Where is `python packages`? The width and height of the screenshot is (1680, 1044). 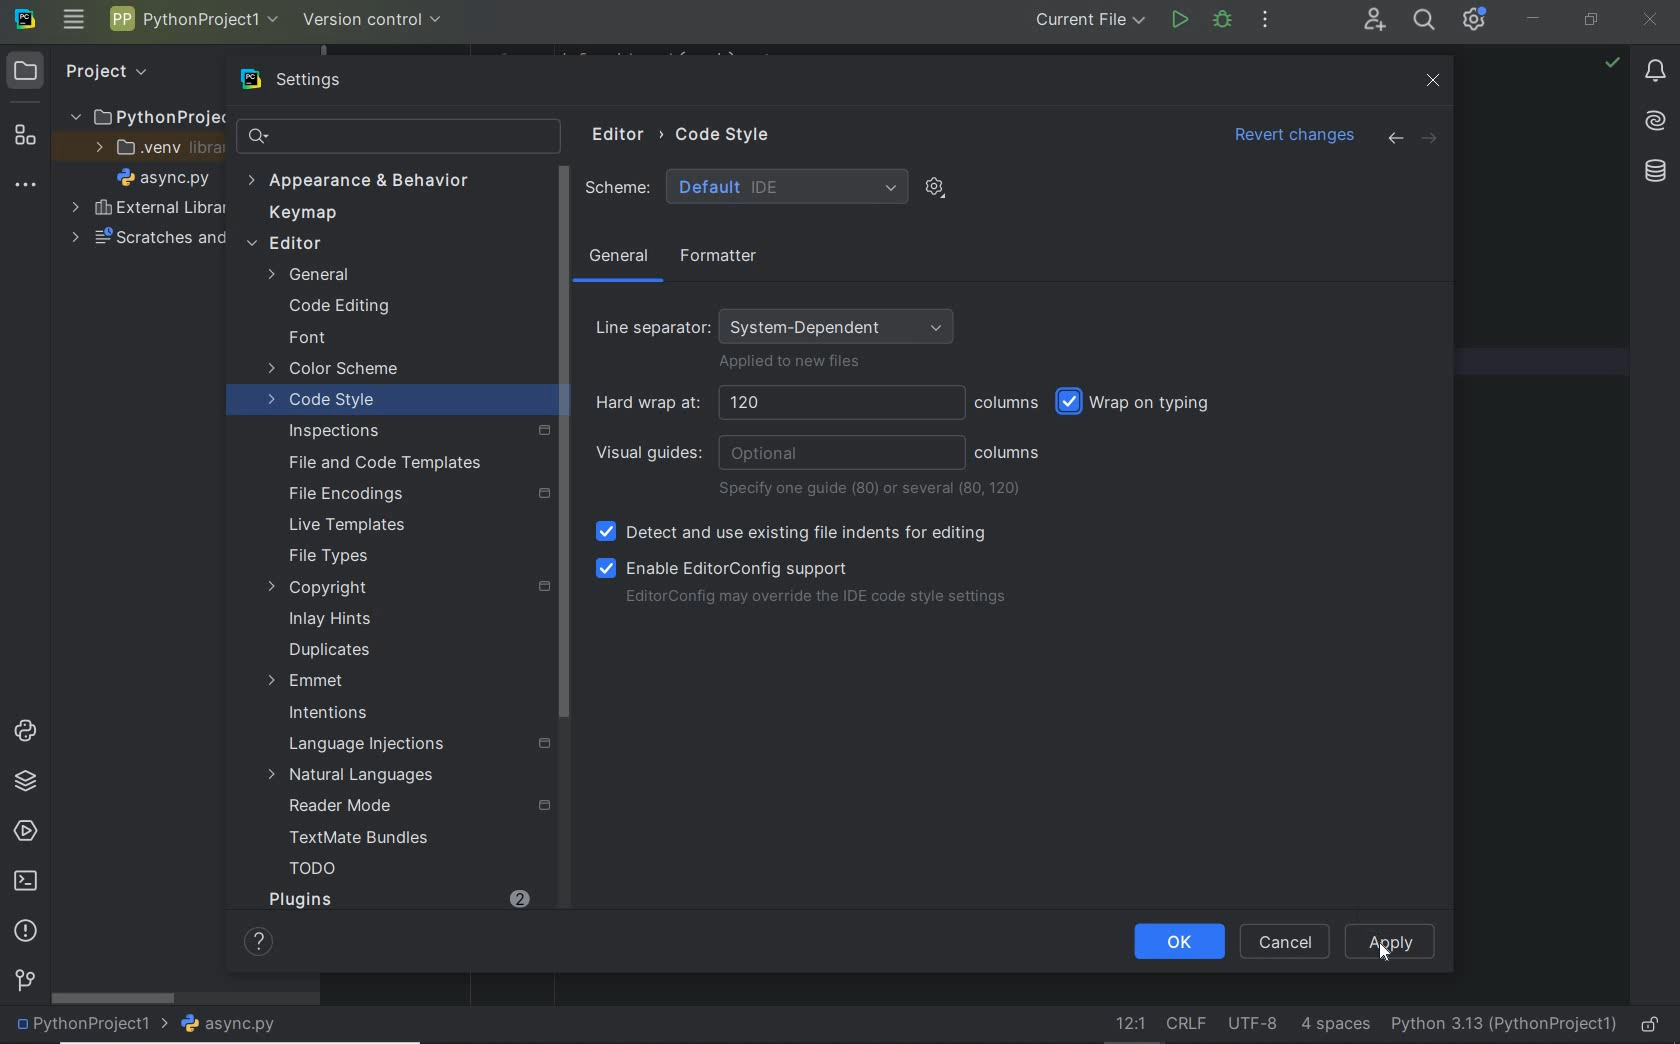 python packages is located at coordinates (25, 783).